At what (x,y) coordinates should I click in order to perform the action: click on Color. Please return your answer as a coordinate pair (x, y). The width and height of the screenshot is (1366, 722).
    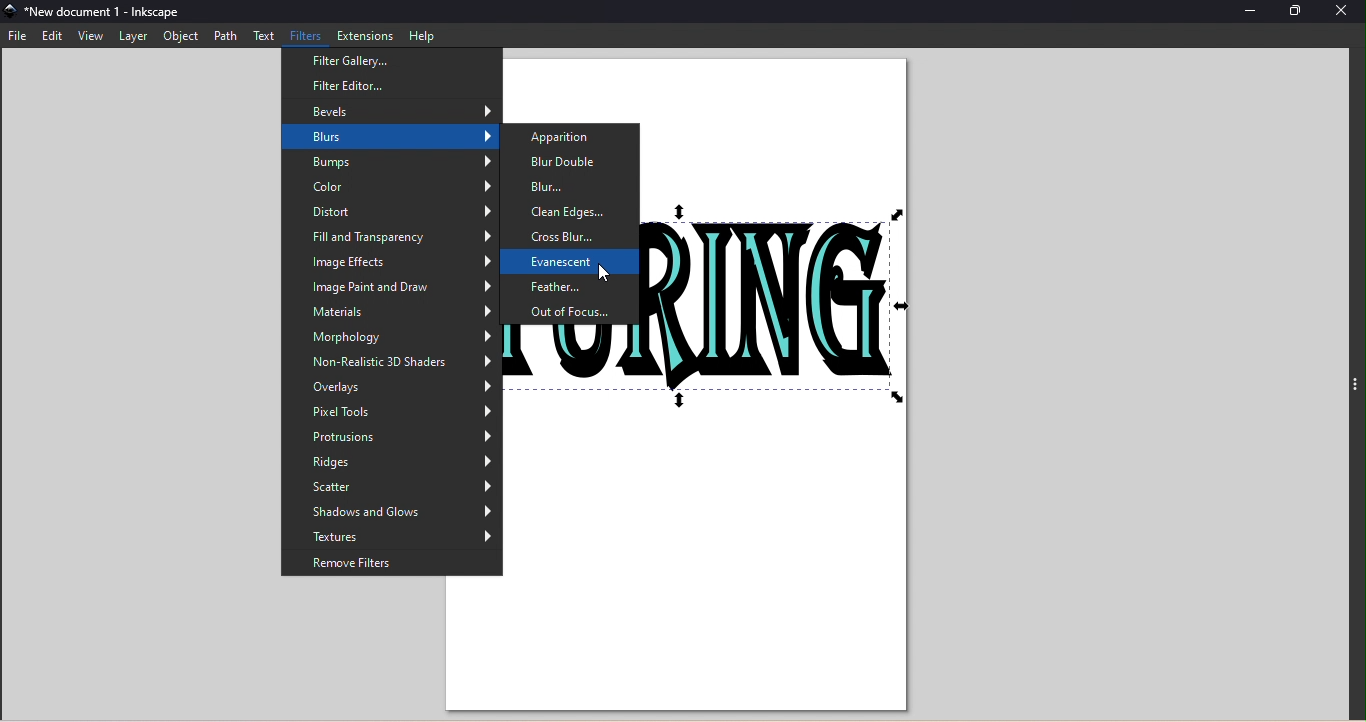
    Looking at the image, I should click on (394, 185).